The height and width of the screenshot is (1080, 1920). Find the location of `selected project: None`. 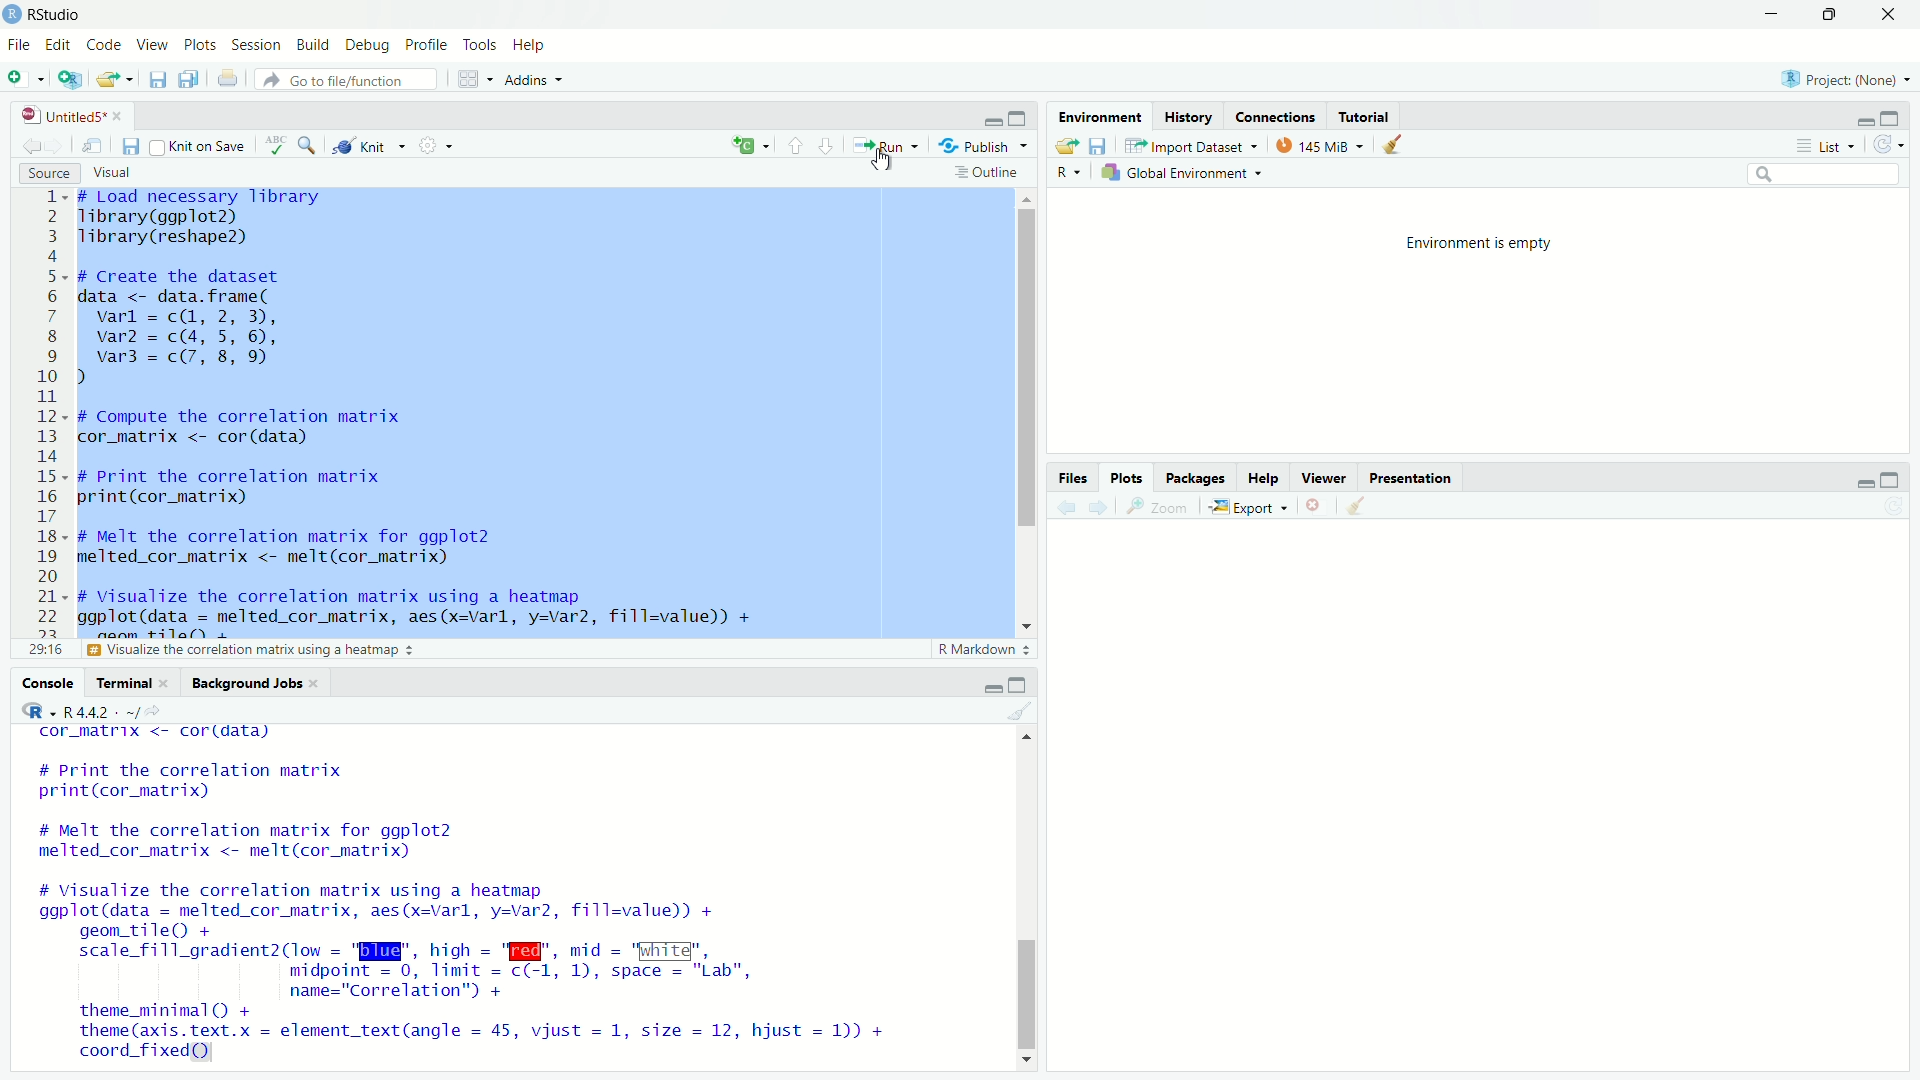

selected project: None is located at coordinates (1848, 77).